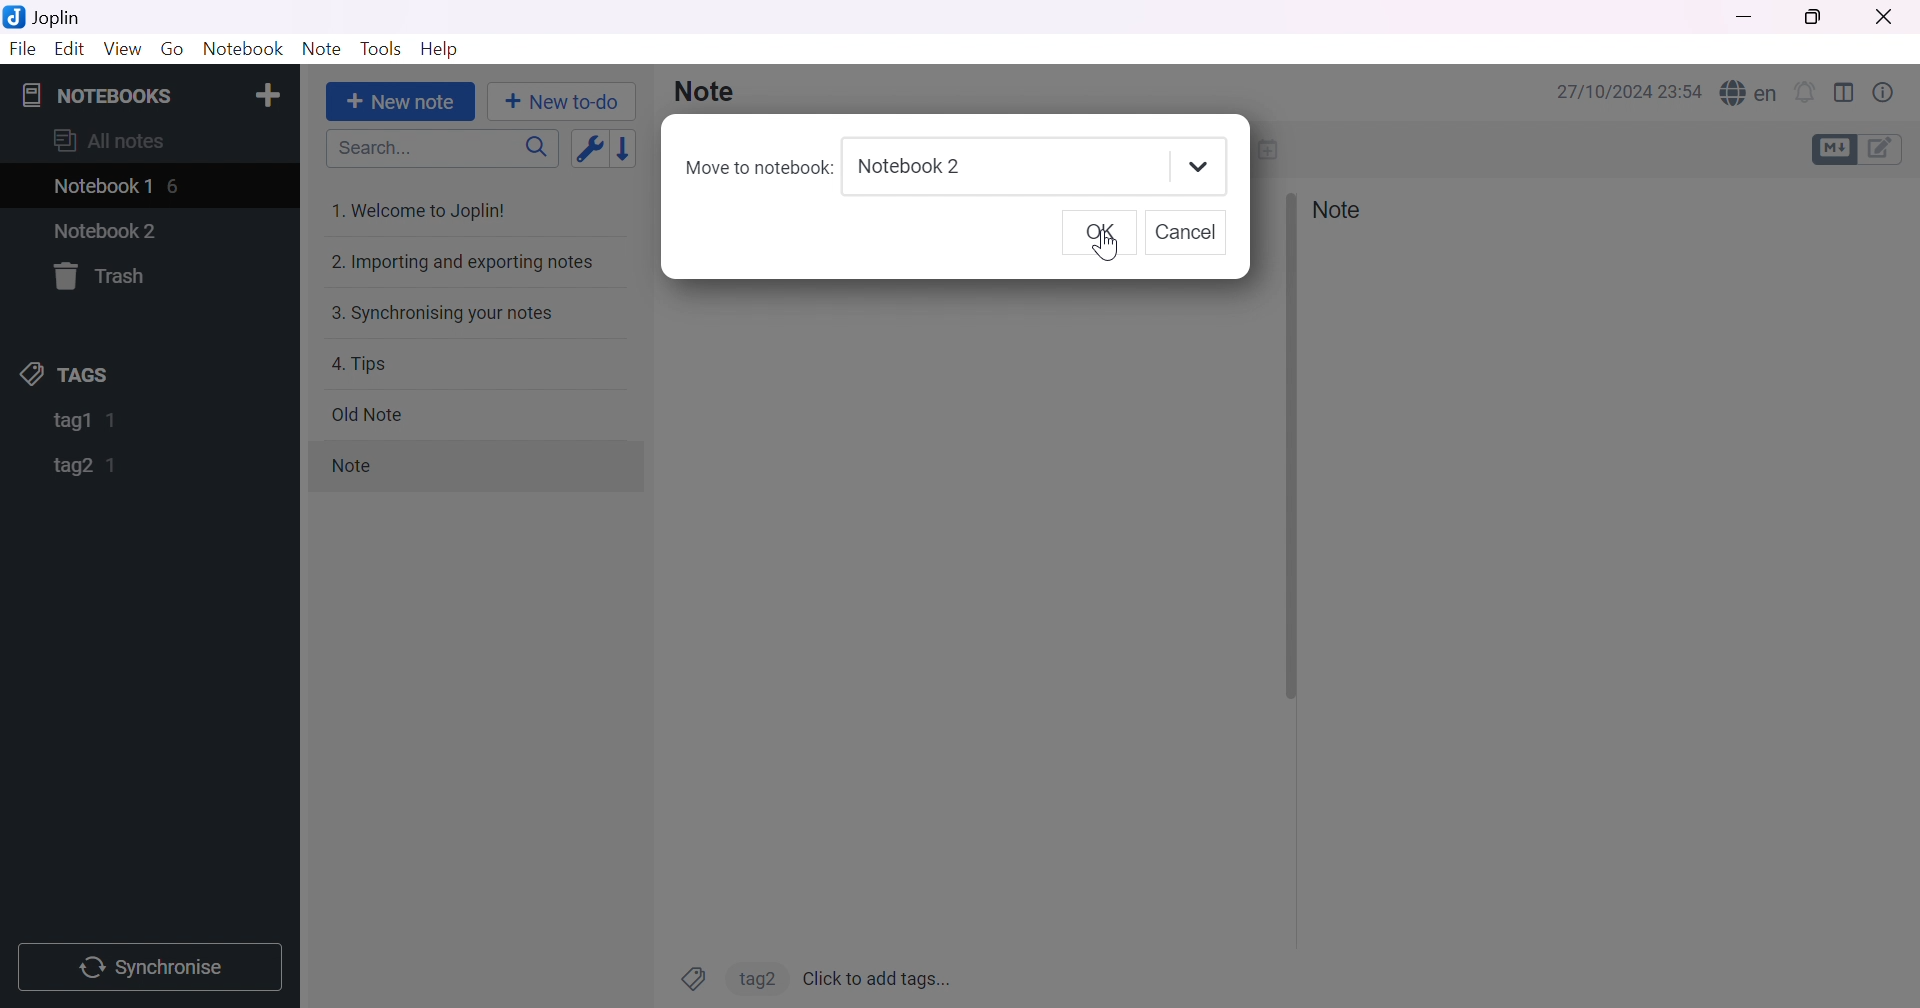 This screenshot has width=1920, height=1008. Describe the element at coordinates (424, 210) in the screenshot. I see `1. Welcome to Joplin!` at that location.